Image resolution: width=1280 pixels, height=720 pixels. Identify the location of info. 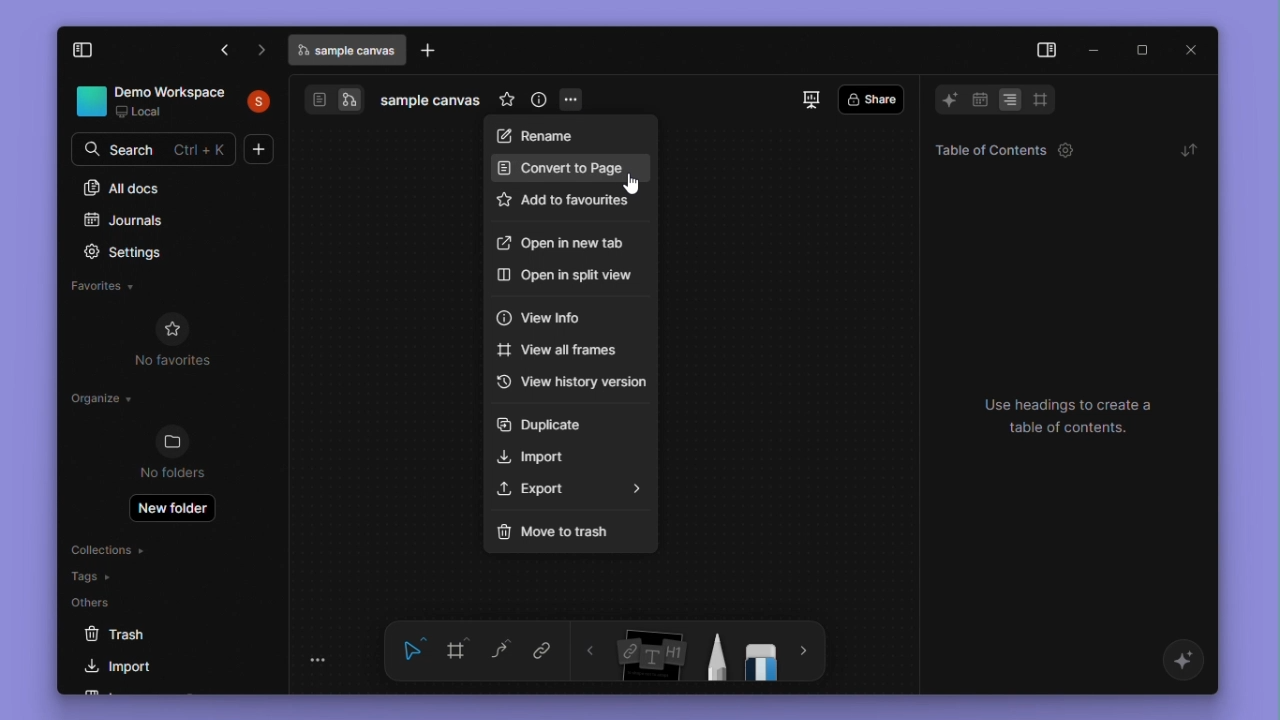
(539, 102).